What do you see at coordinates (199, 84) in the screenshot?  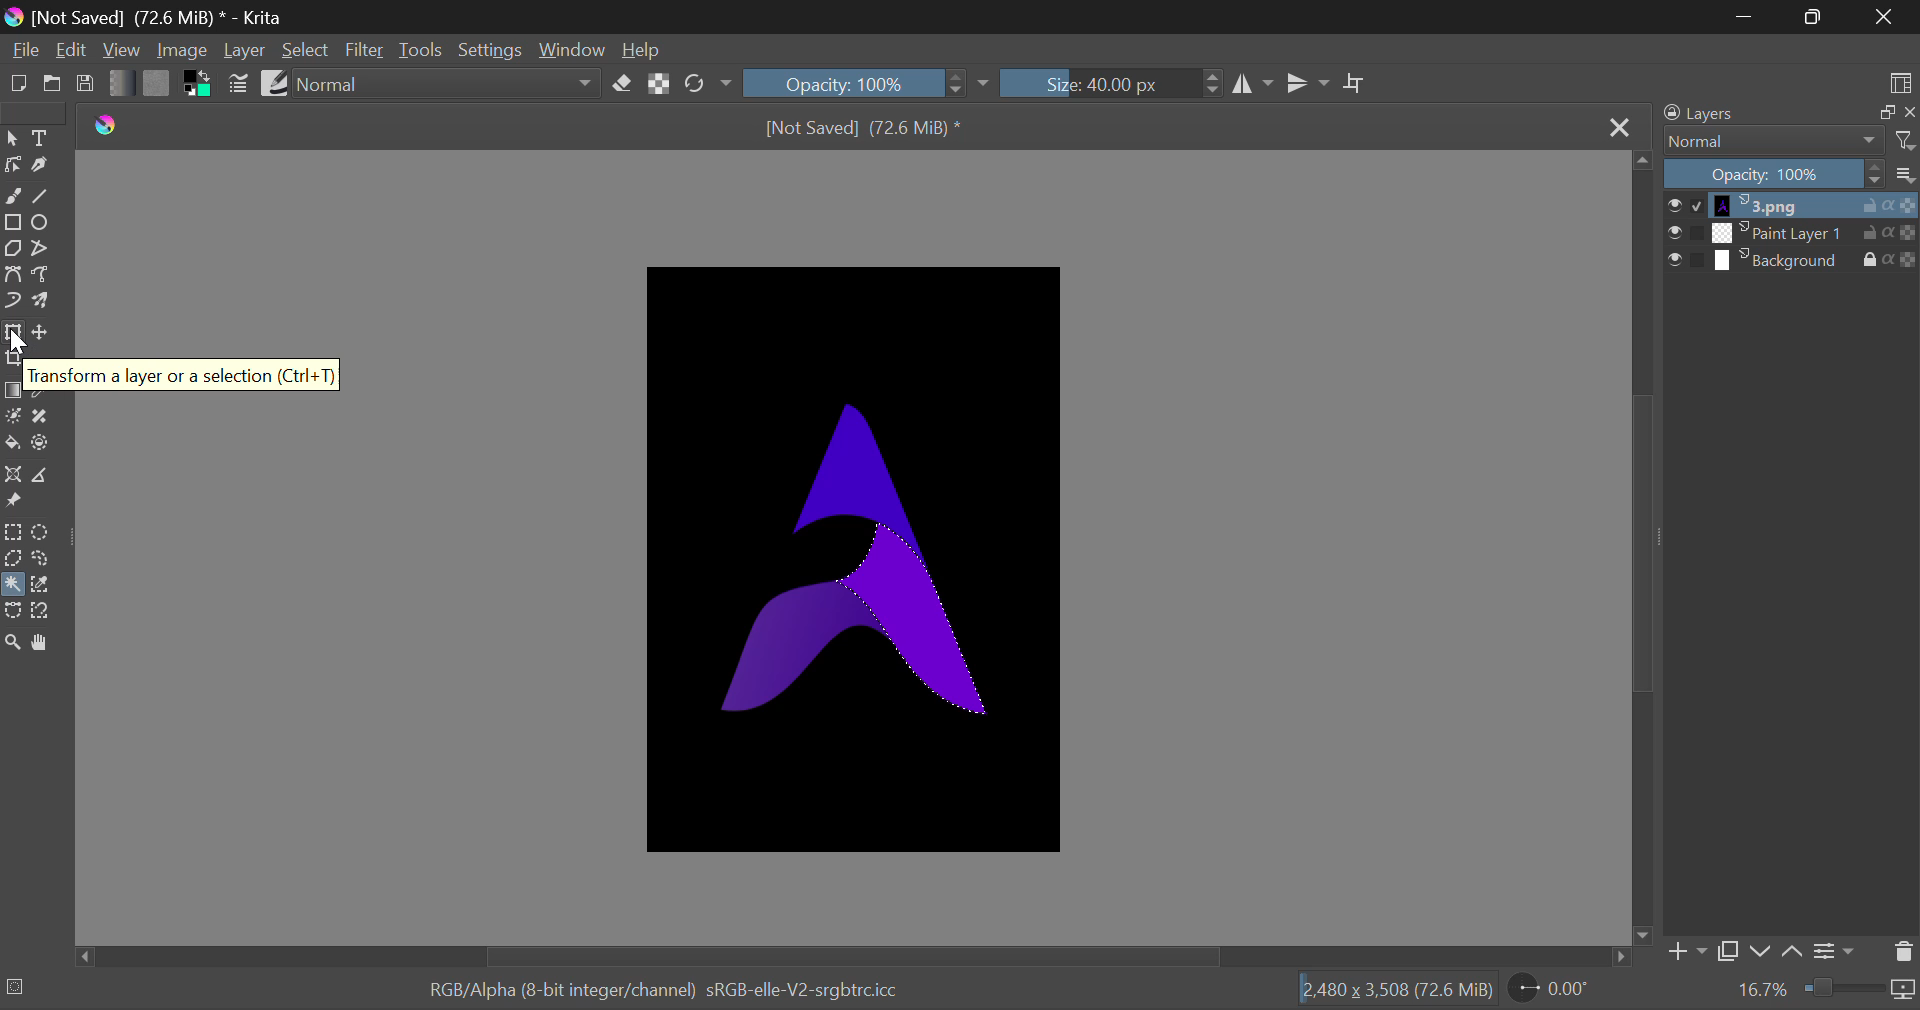 I see `Colors in use` at bounding box center [199, 84].